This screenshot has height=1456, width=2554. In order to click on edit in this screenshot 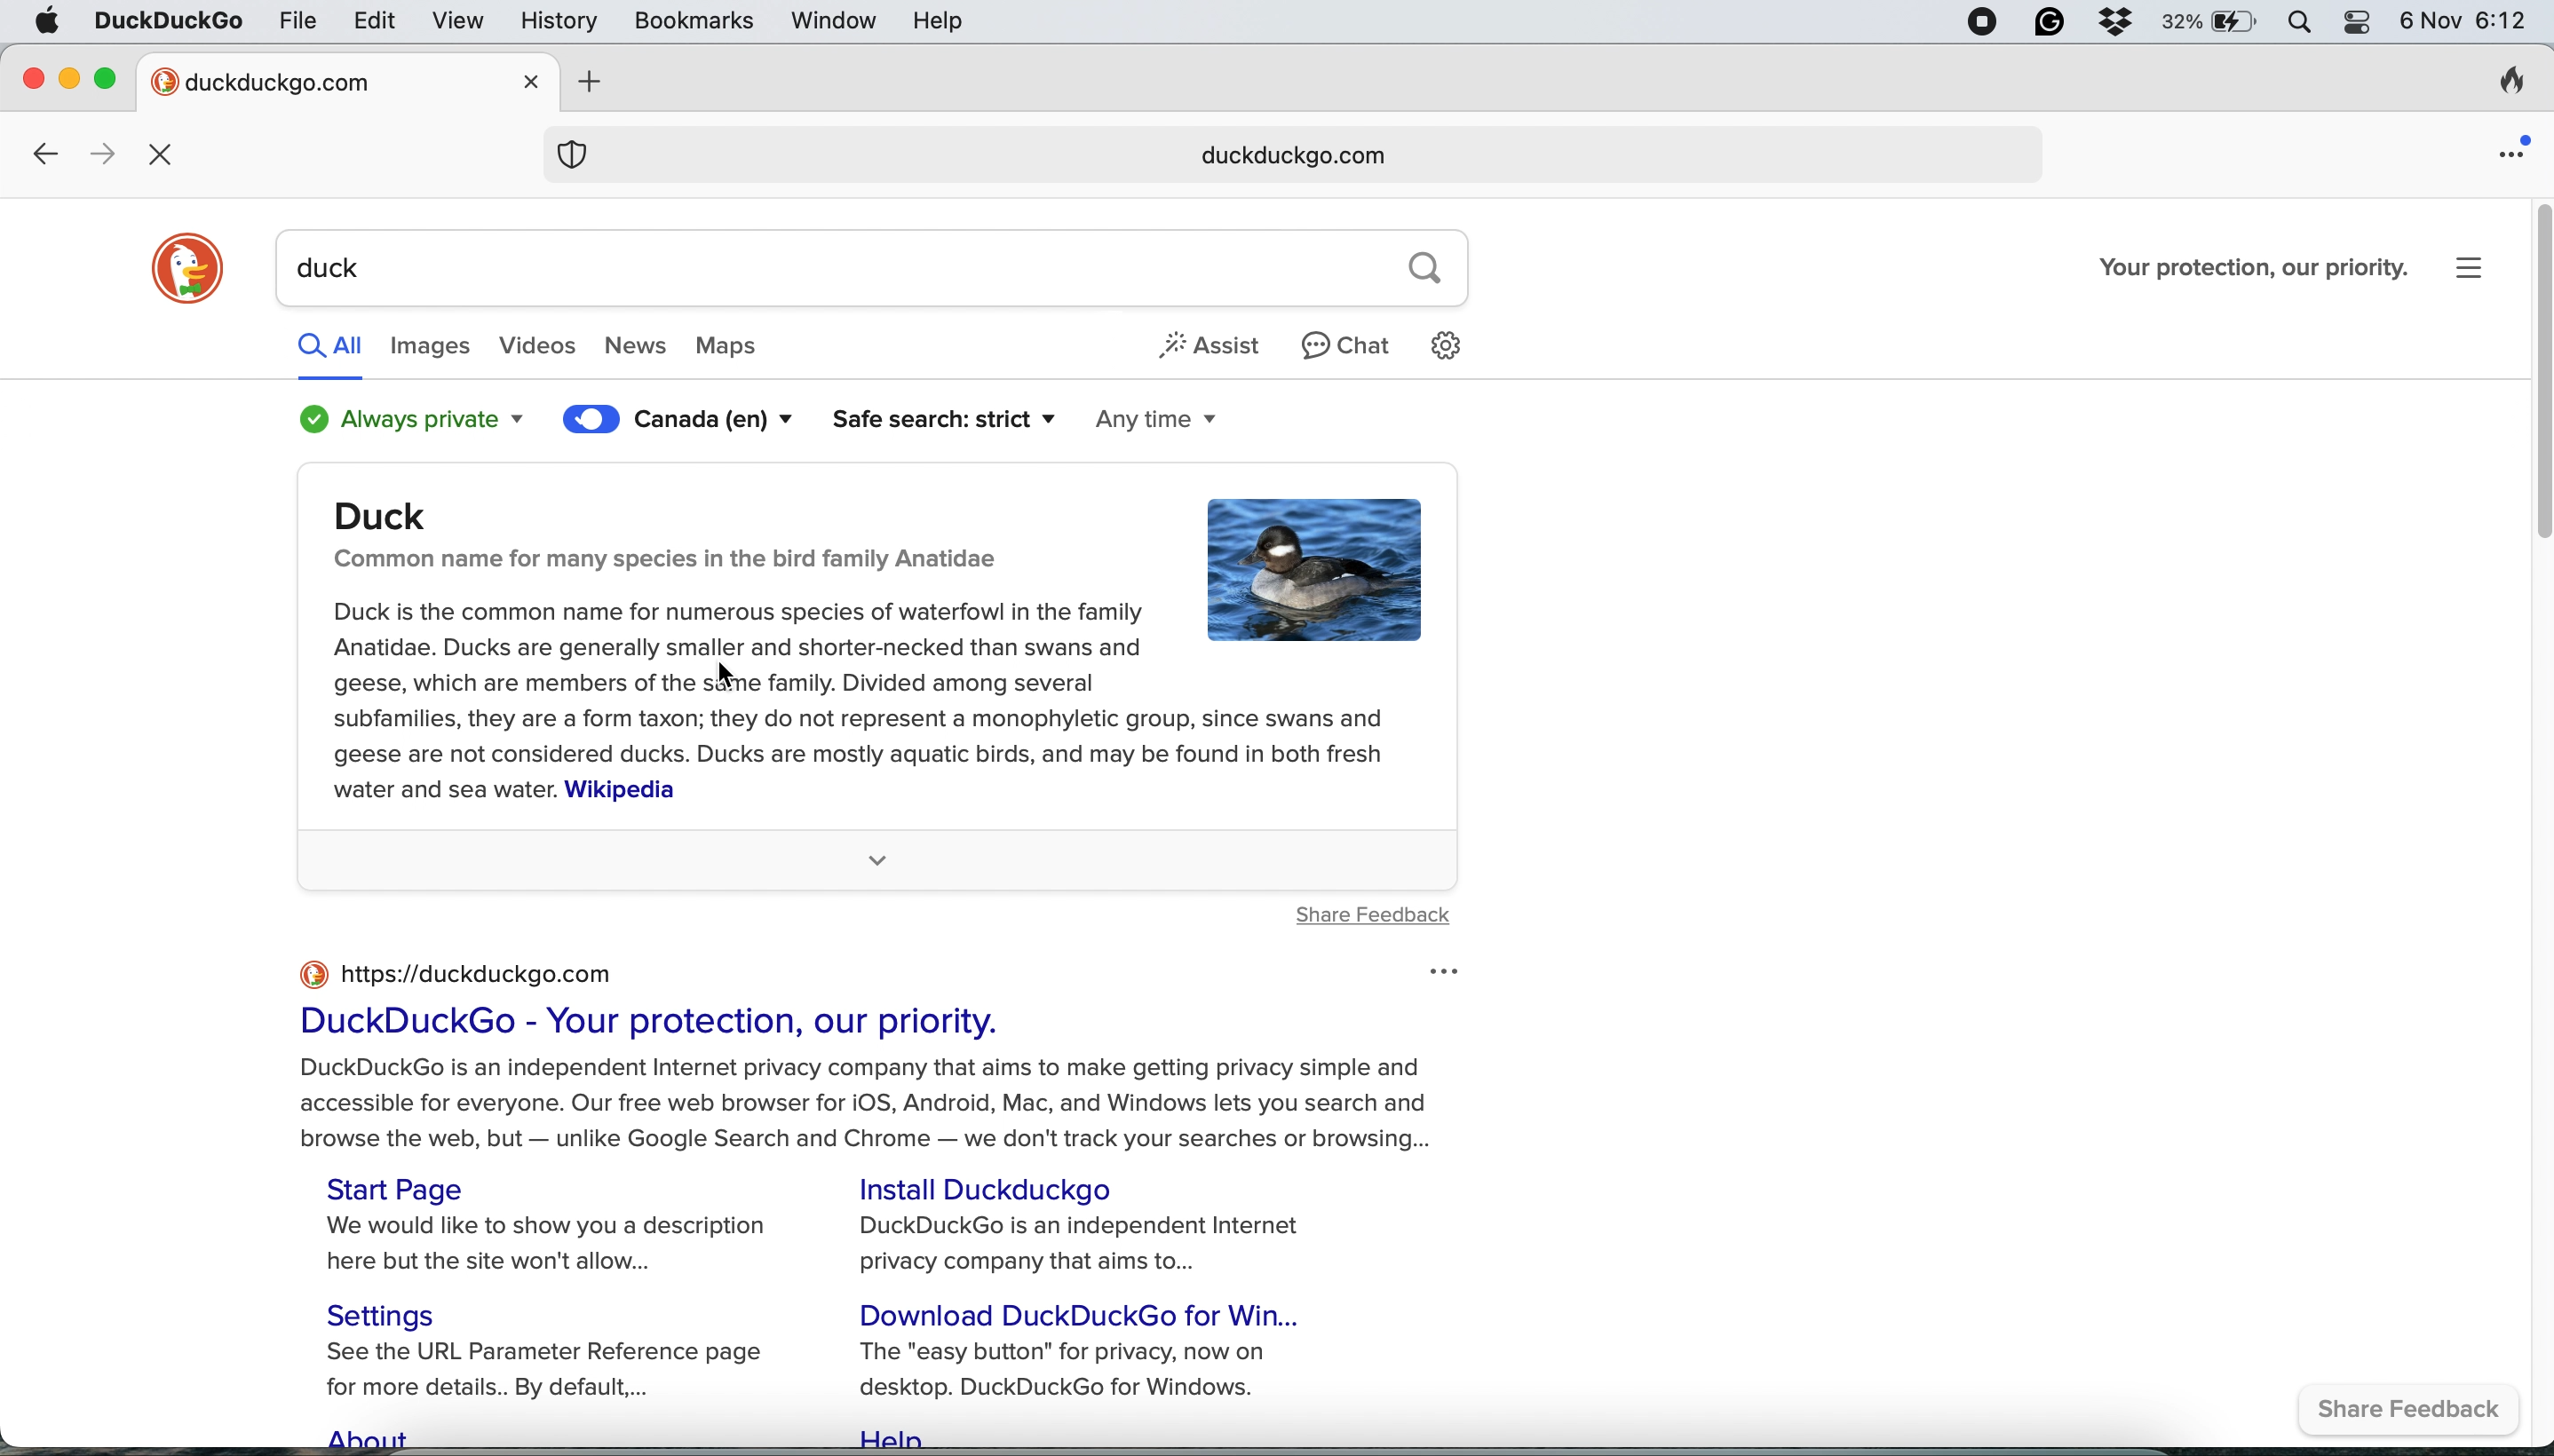, I will do `click(377, 20)`.